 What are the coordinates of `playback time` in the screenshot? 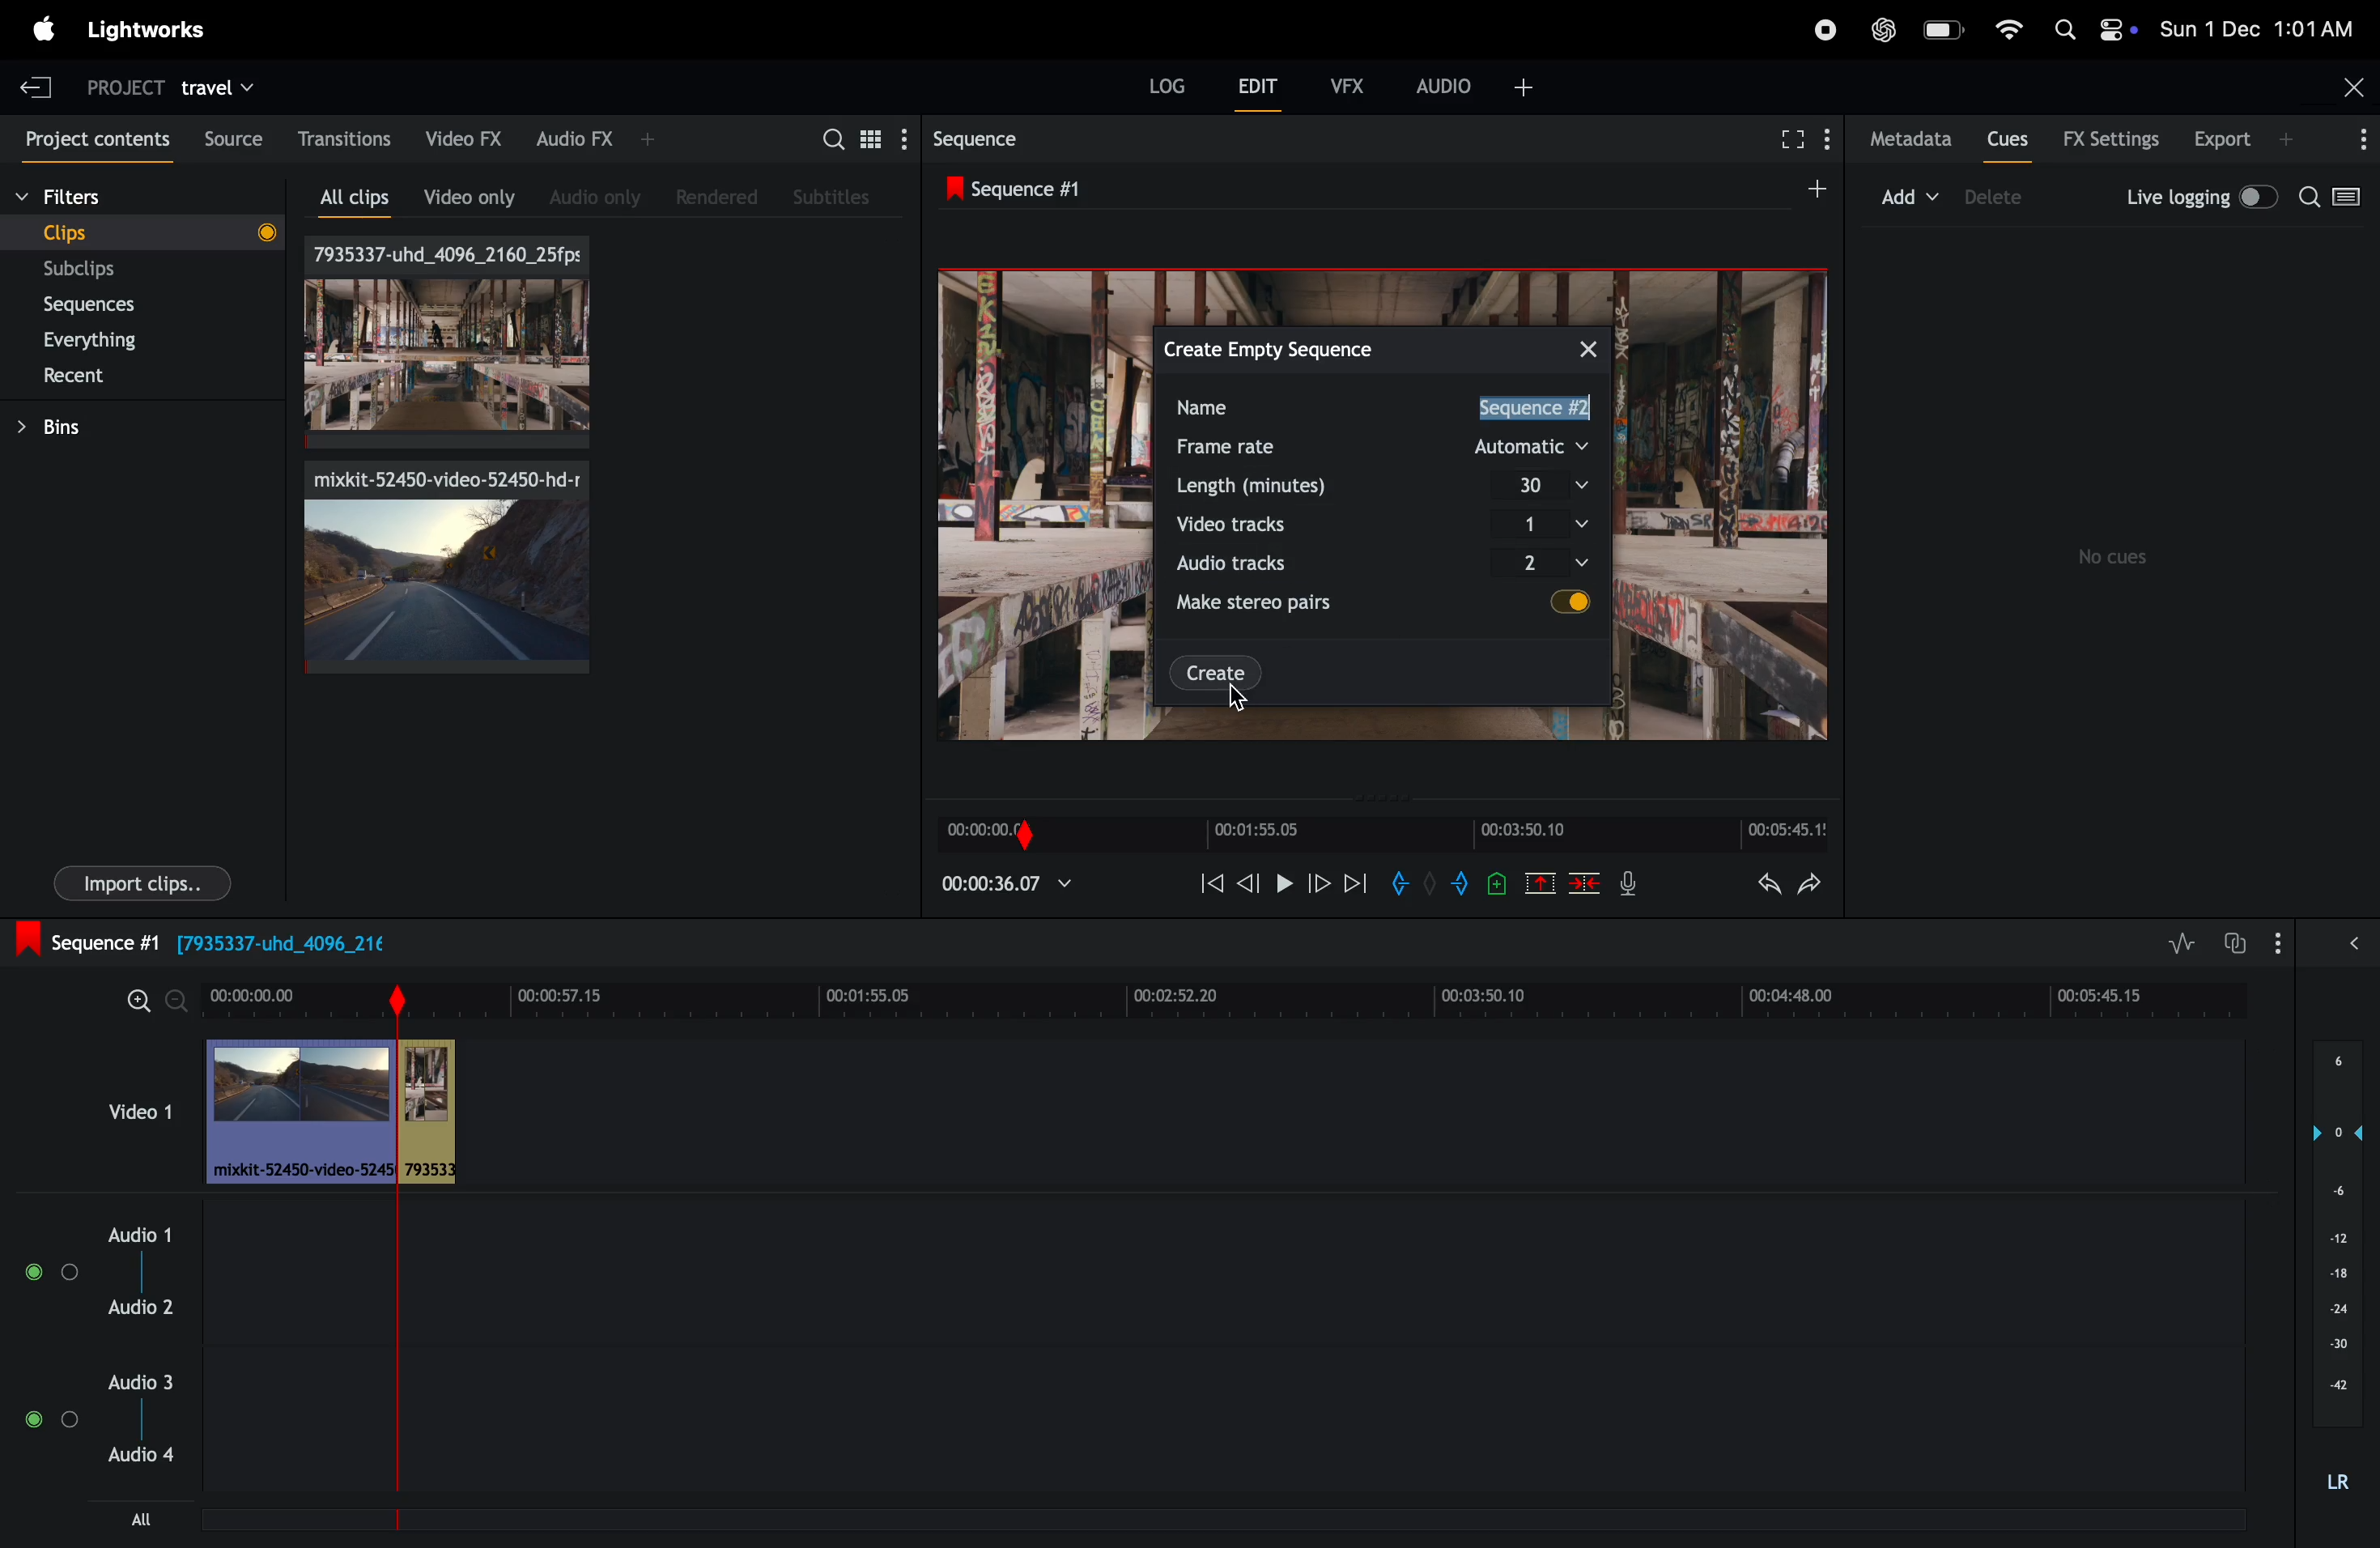 It's located at (1012, 885).